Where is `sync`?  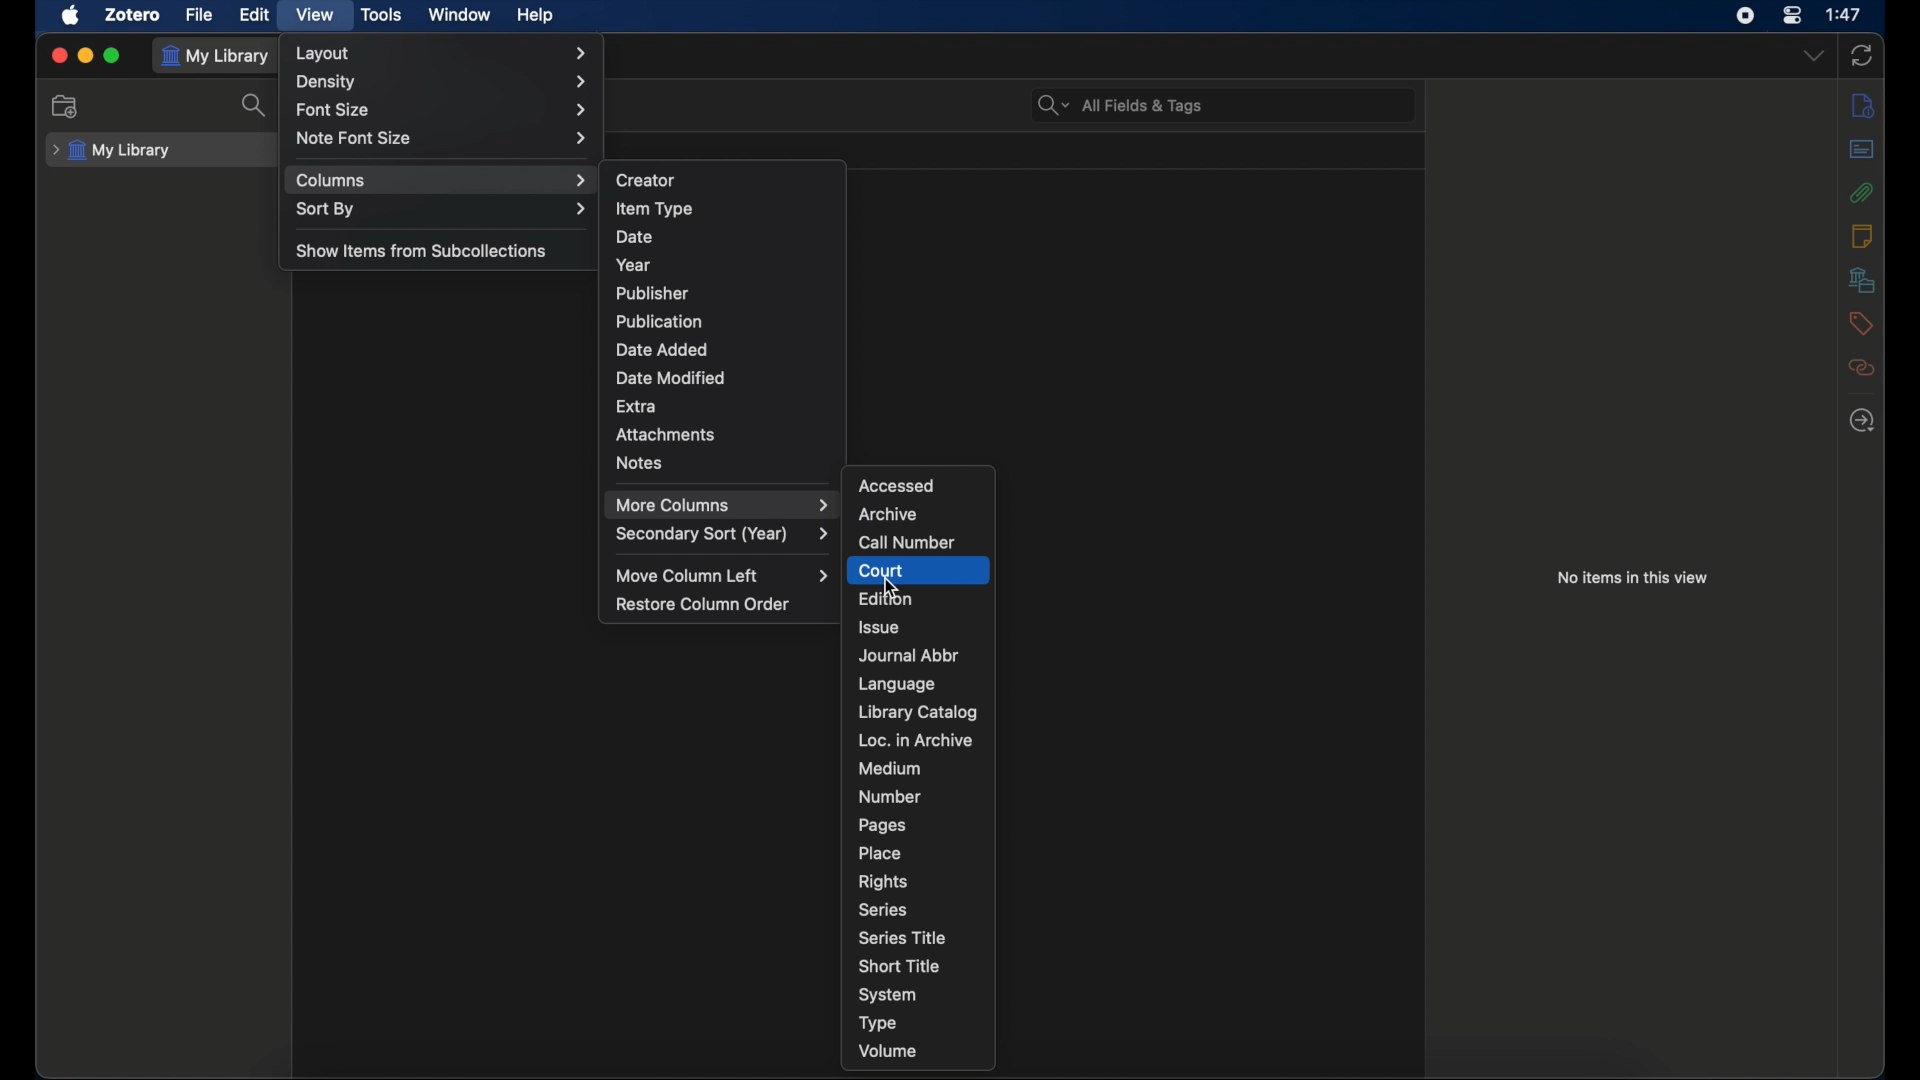 sync is located at coordinates (1862, 55).